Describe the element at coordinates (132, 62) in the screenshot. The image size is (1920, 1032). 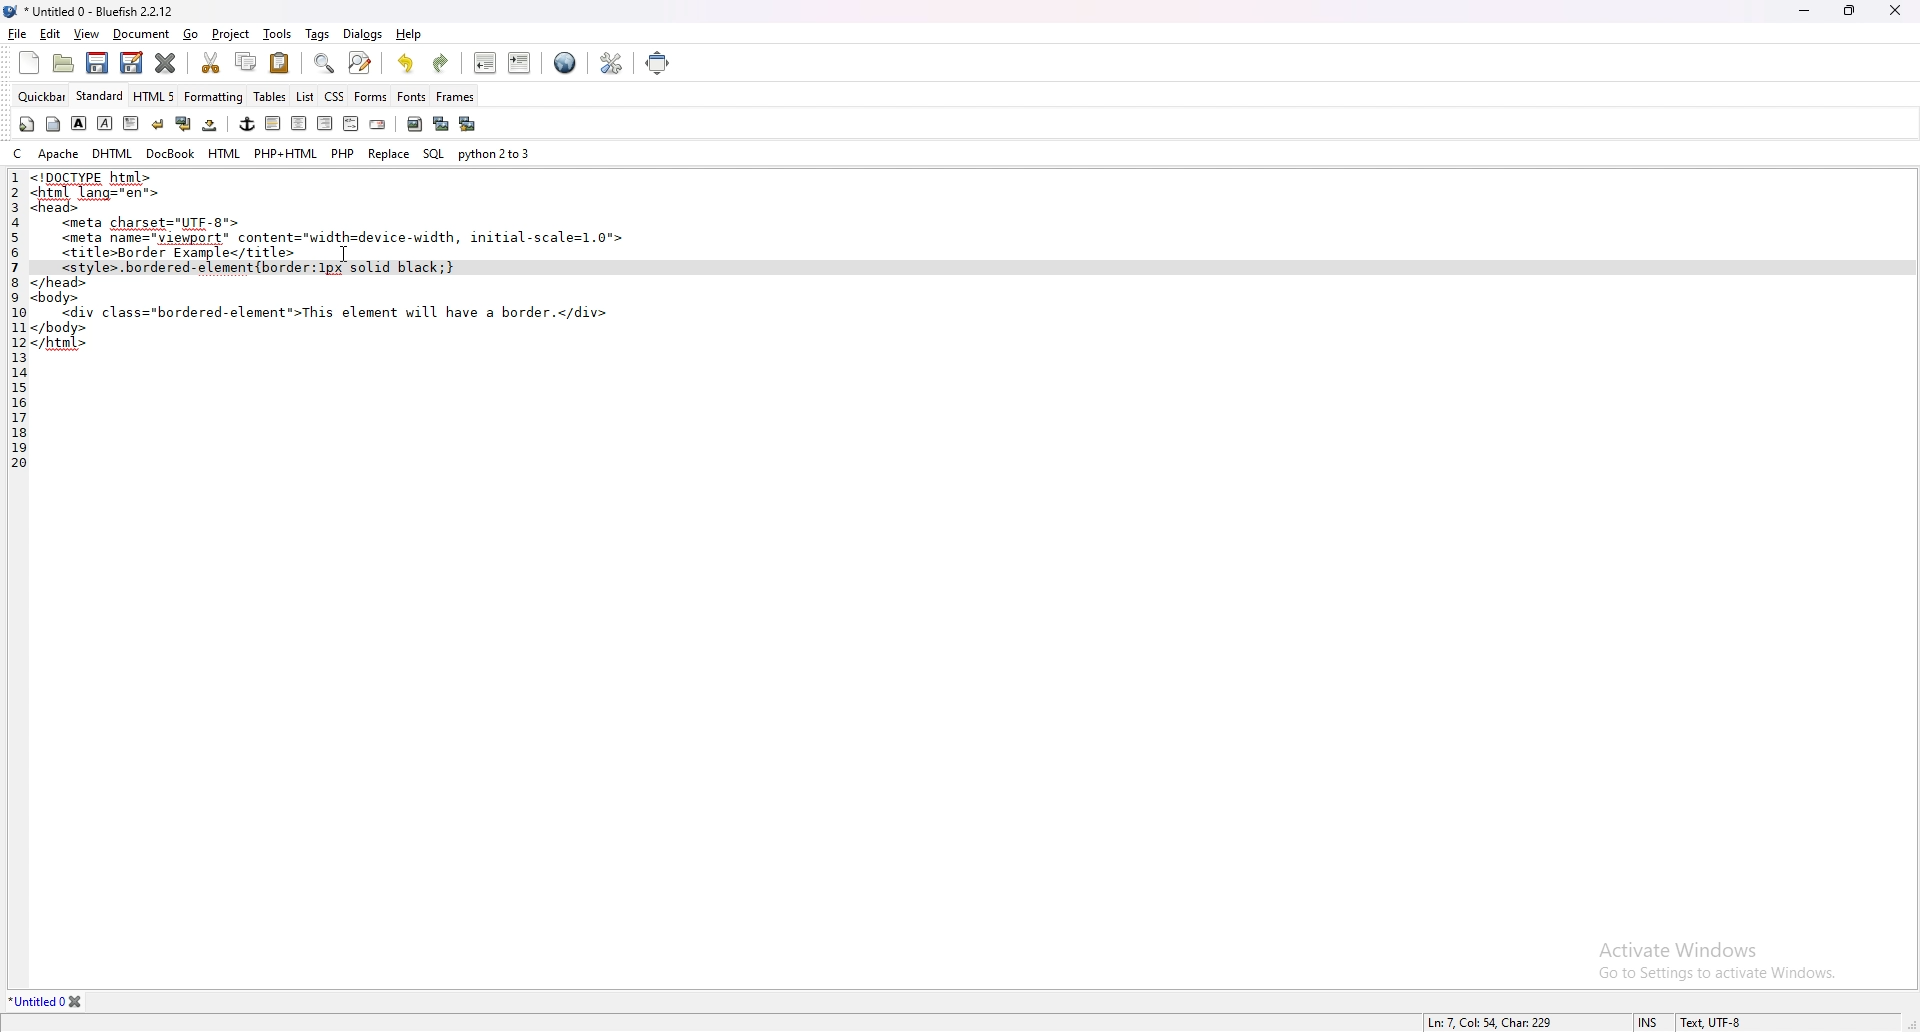
I see `save file as` at that location.